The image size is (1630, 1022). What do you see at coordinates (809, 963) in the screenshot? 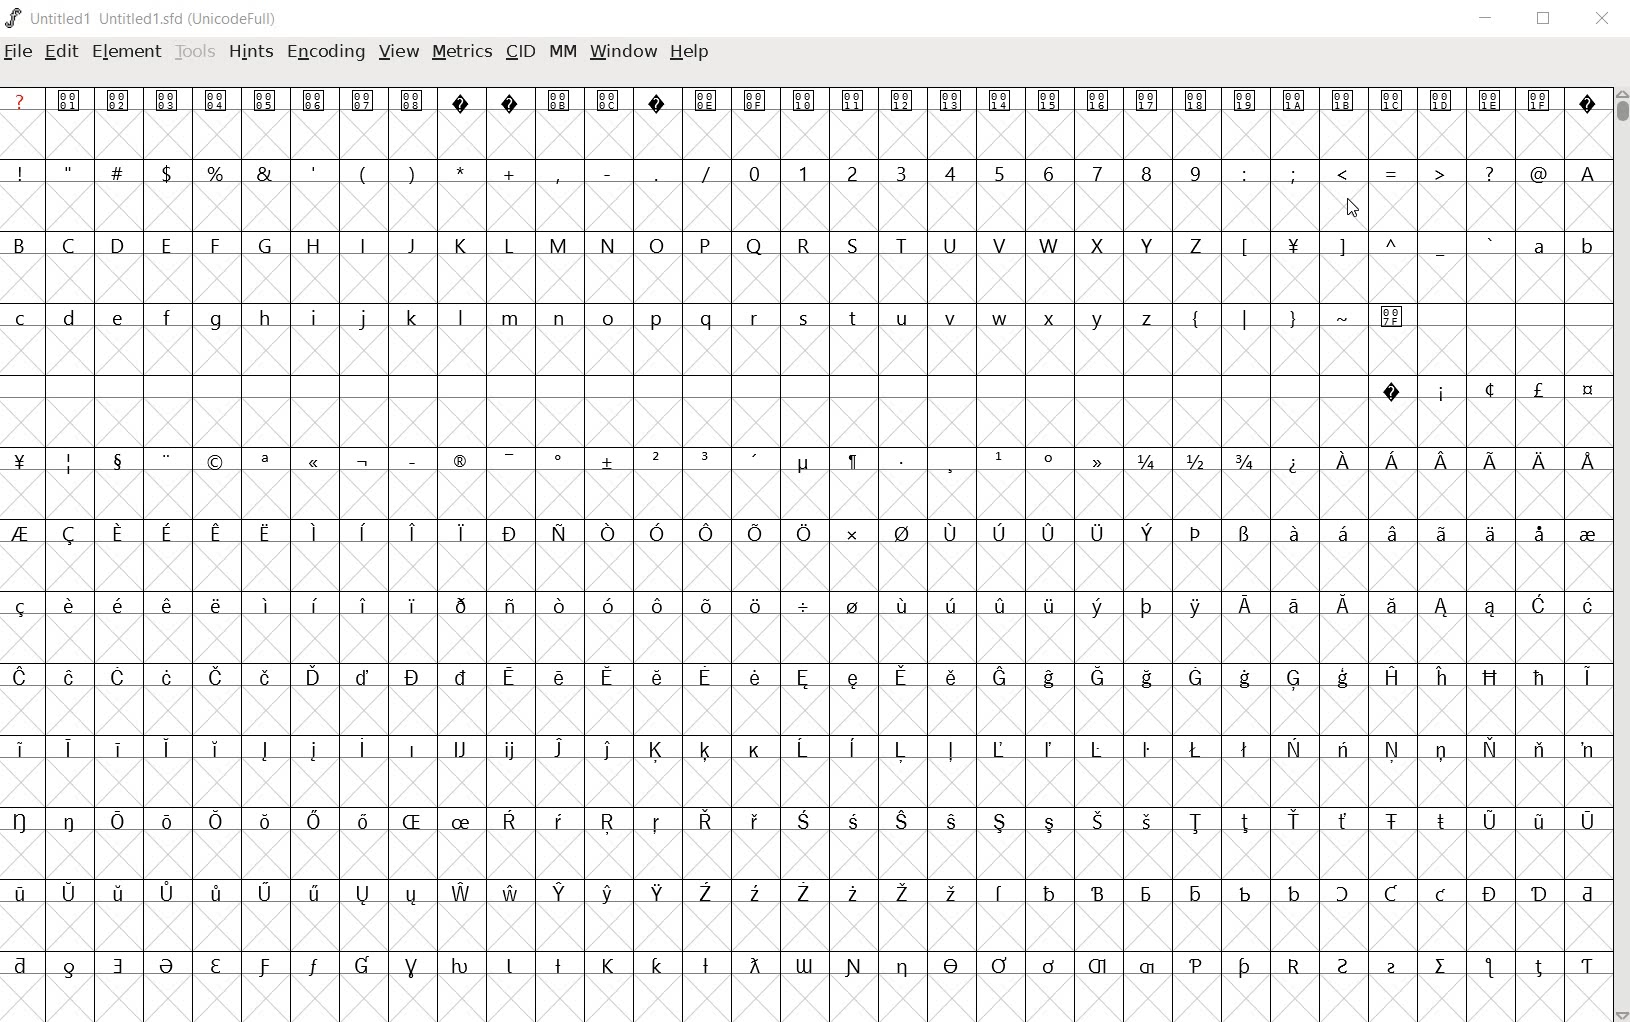
I see `special letters` at bounding box center [809, 963].